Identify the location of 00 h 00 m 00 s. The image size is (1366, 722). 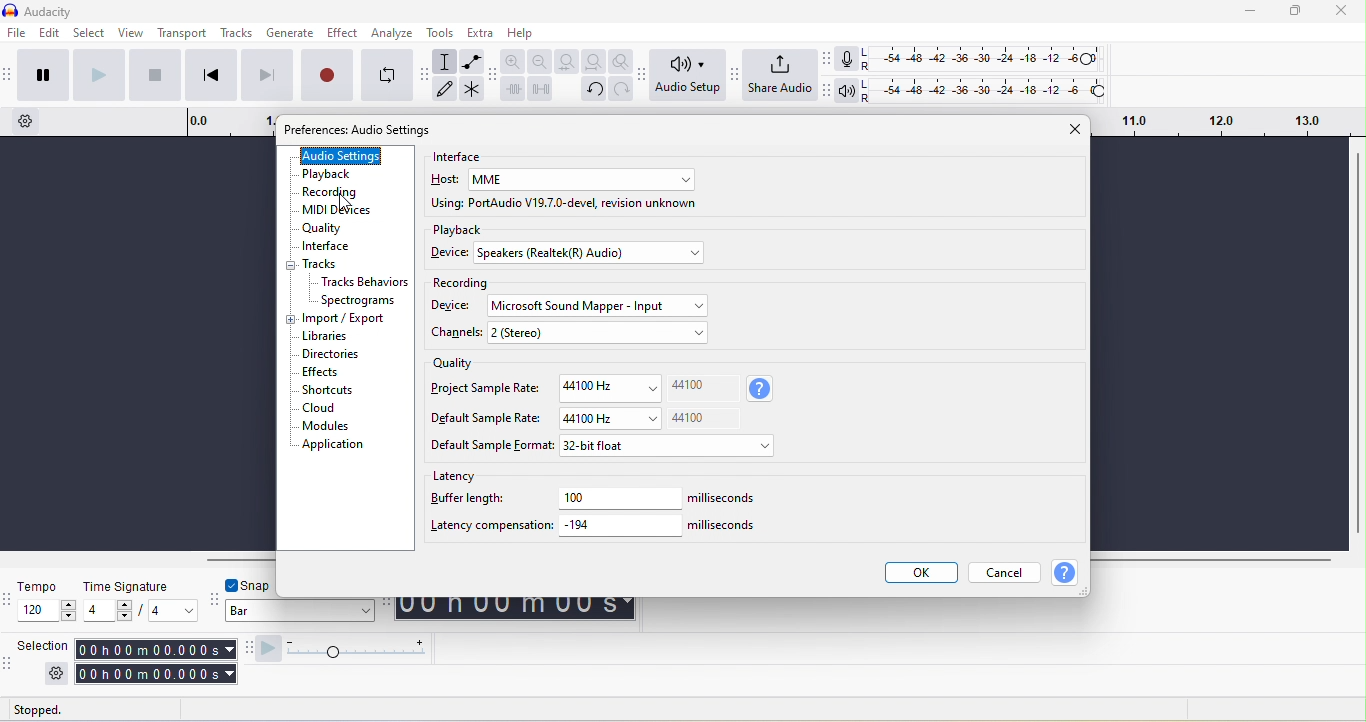
(156, 660).